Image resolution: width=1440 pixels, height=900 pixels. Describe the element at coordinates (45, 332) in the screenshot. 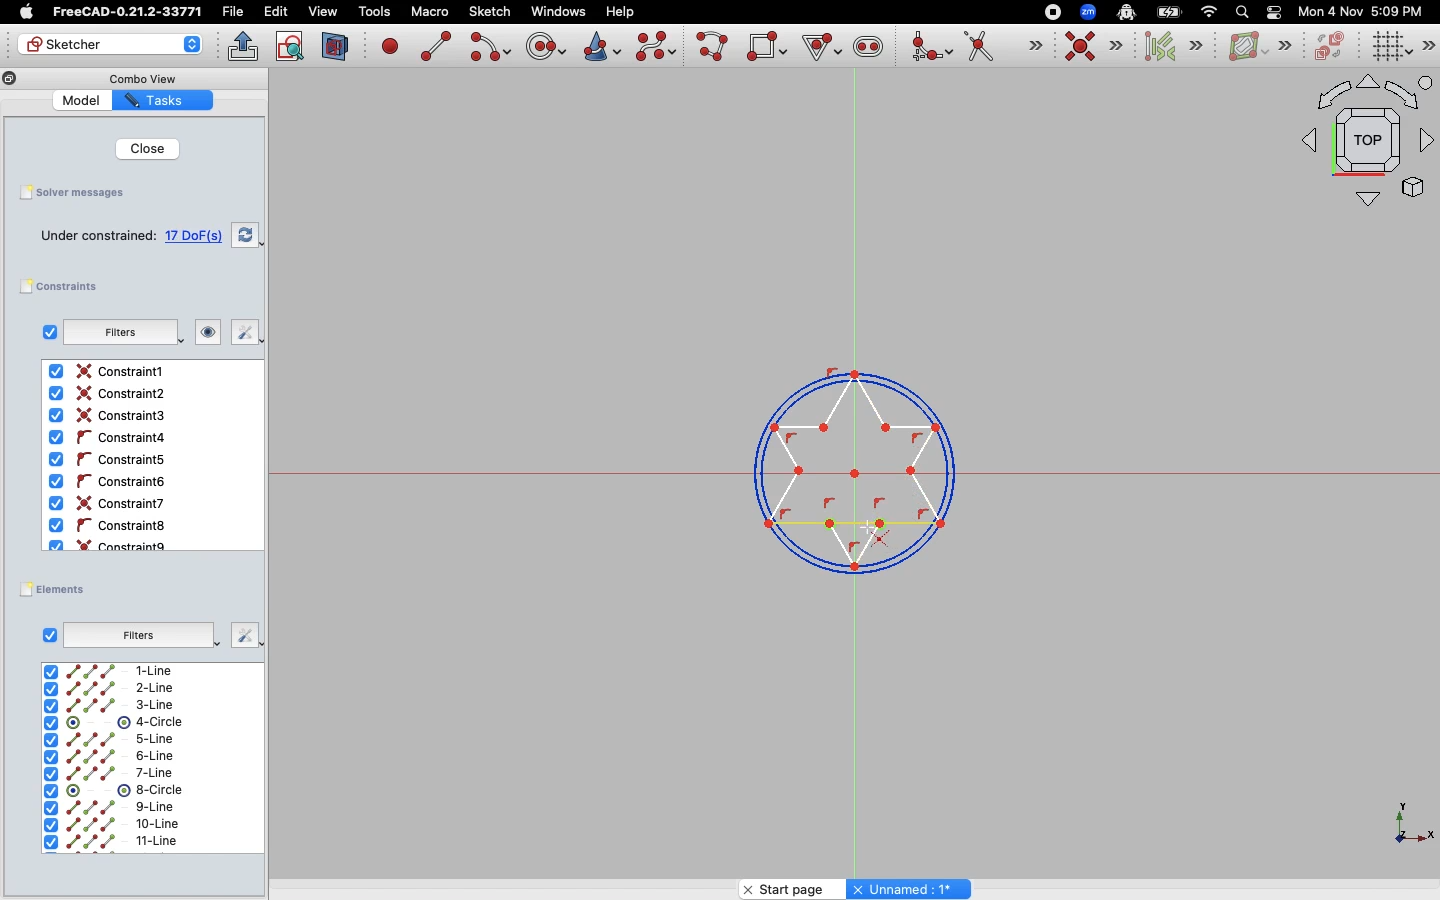

I see `Checkbox` at that location.